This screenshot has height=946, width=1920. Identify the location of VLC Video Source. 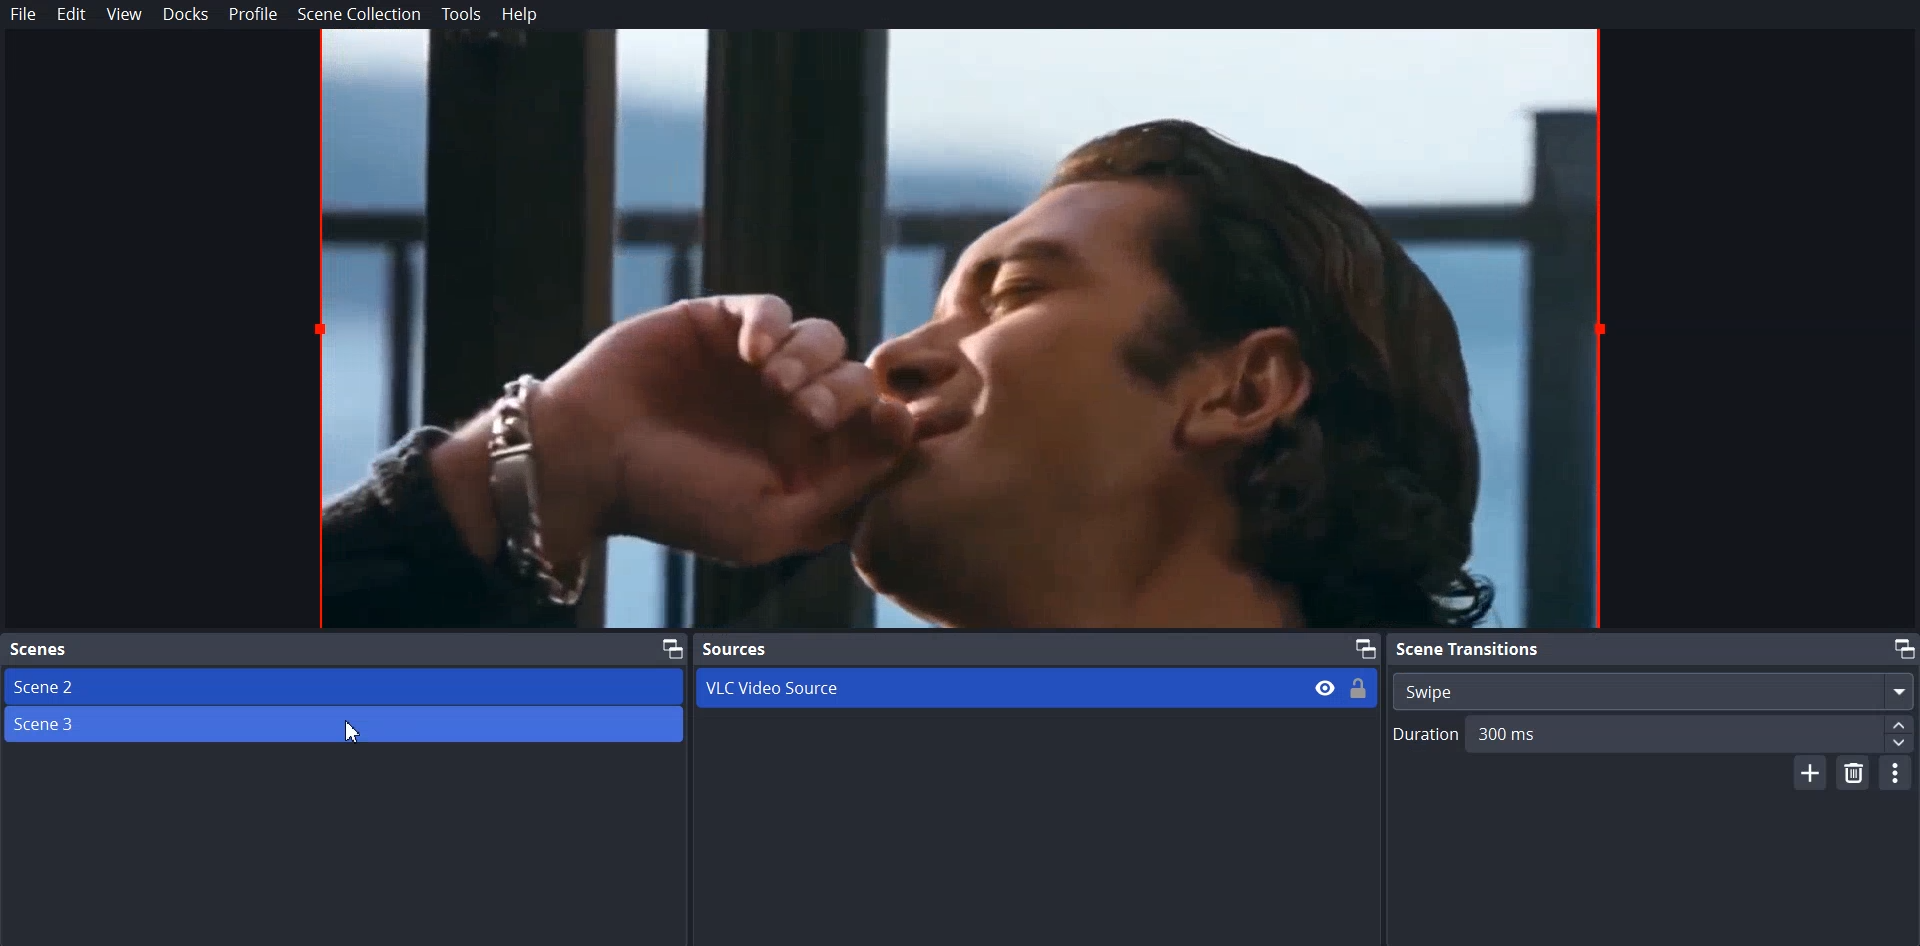
(994, 687).